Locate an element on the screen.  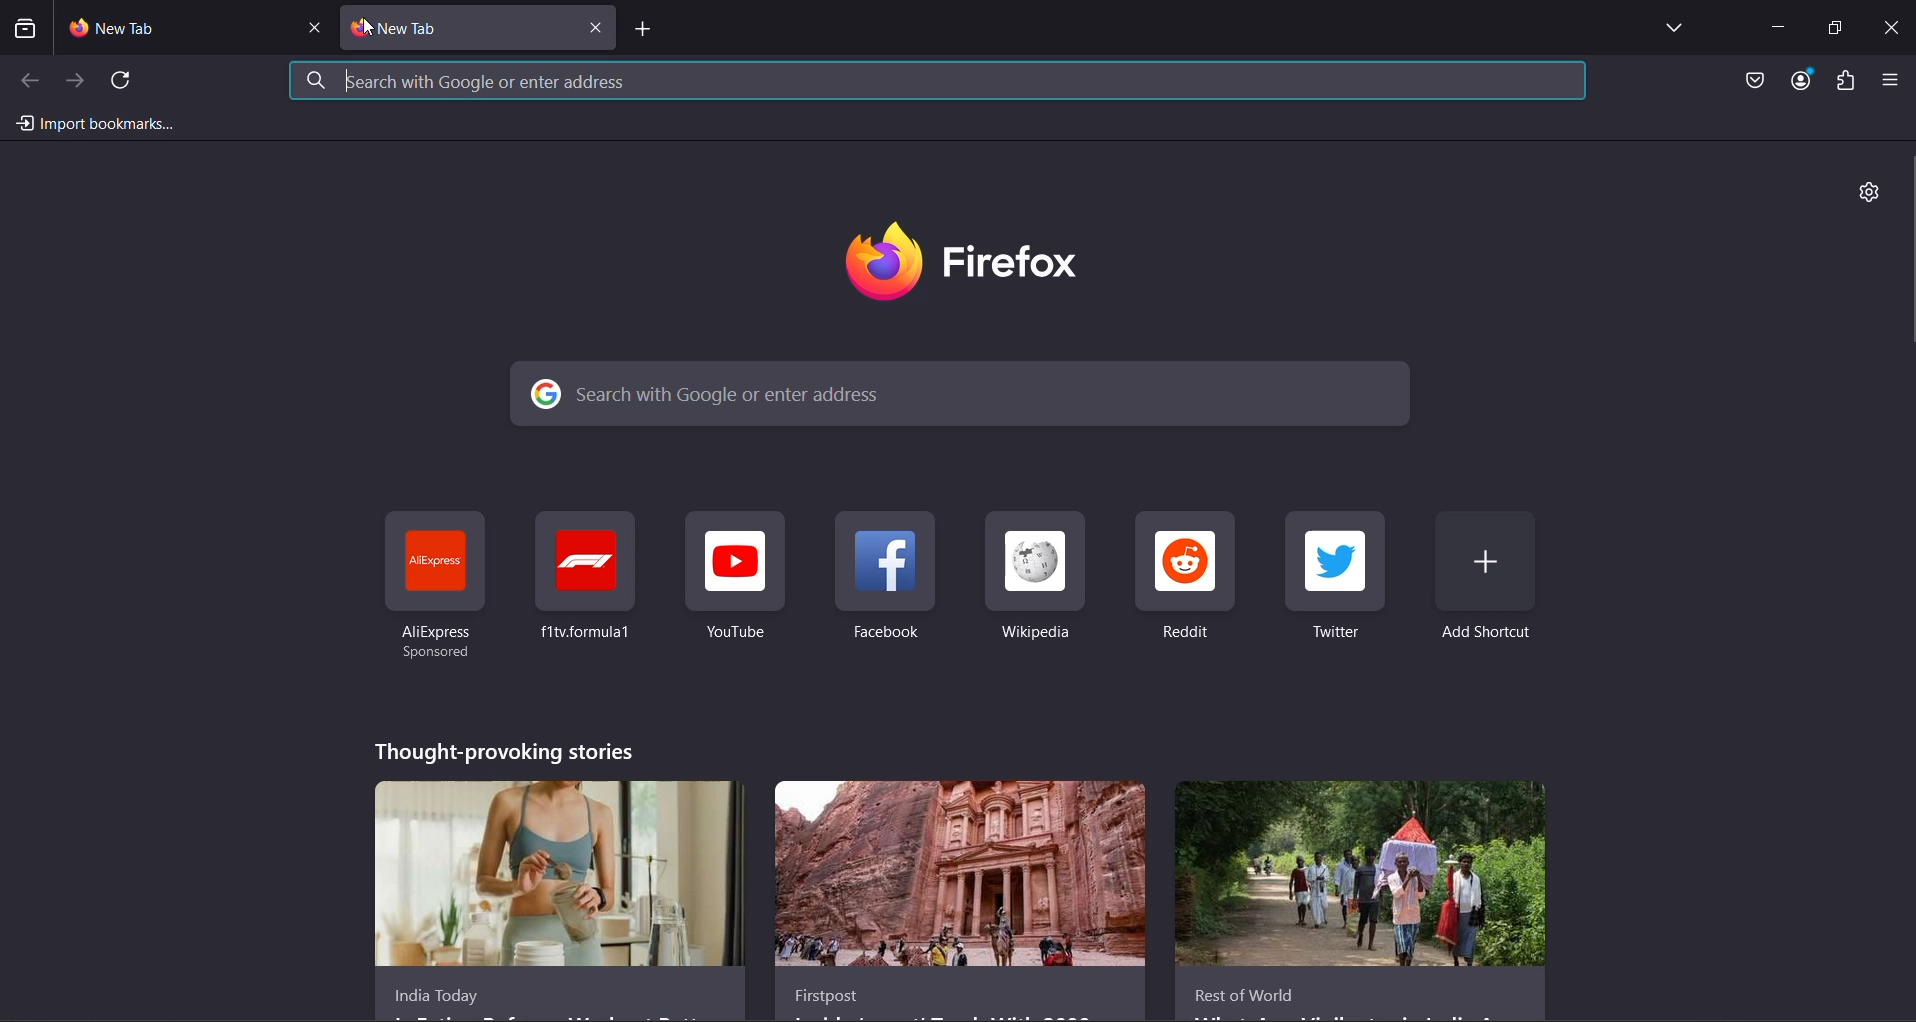
shortcuts is located at coordinates (437, 586).